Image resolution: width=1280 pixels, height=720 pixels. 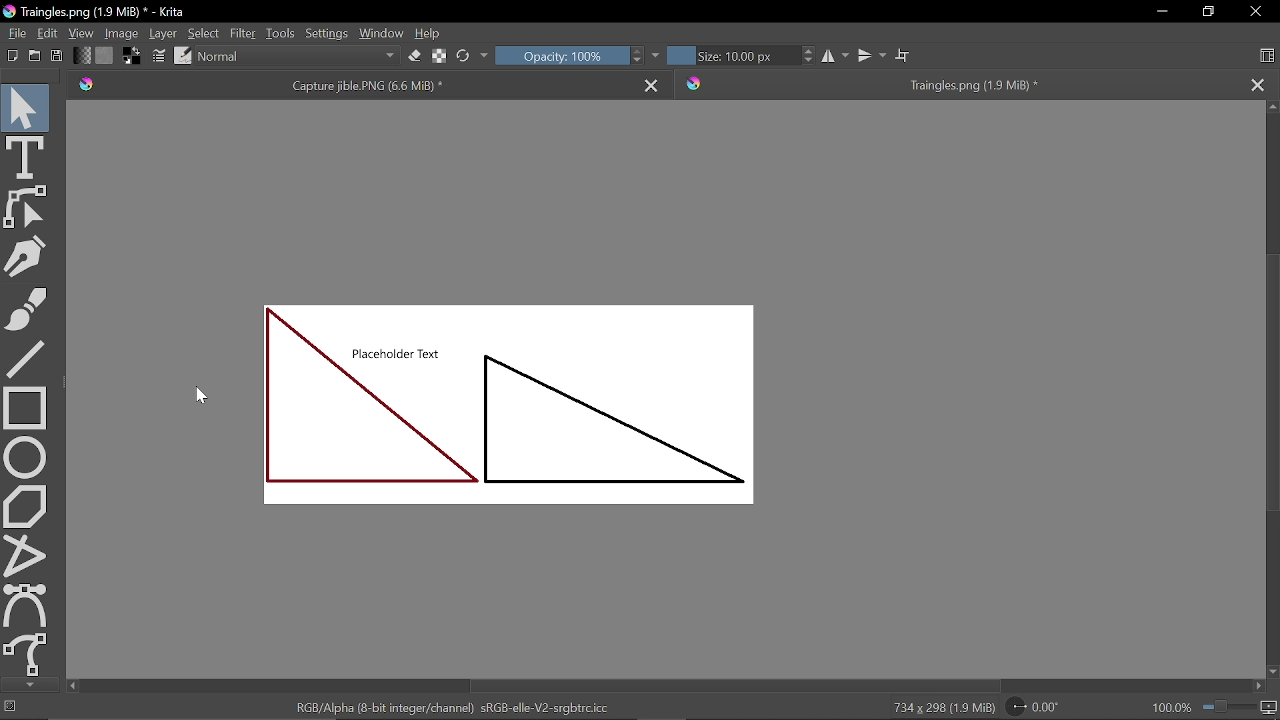 I want to click on Horizontal scrollbar, so click(x=734, y=687).